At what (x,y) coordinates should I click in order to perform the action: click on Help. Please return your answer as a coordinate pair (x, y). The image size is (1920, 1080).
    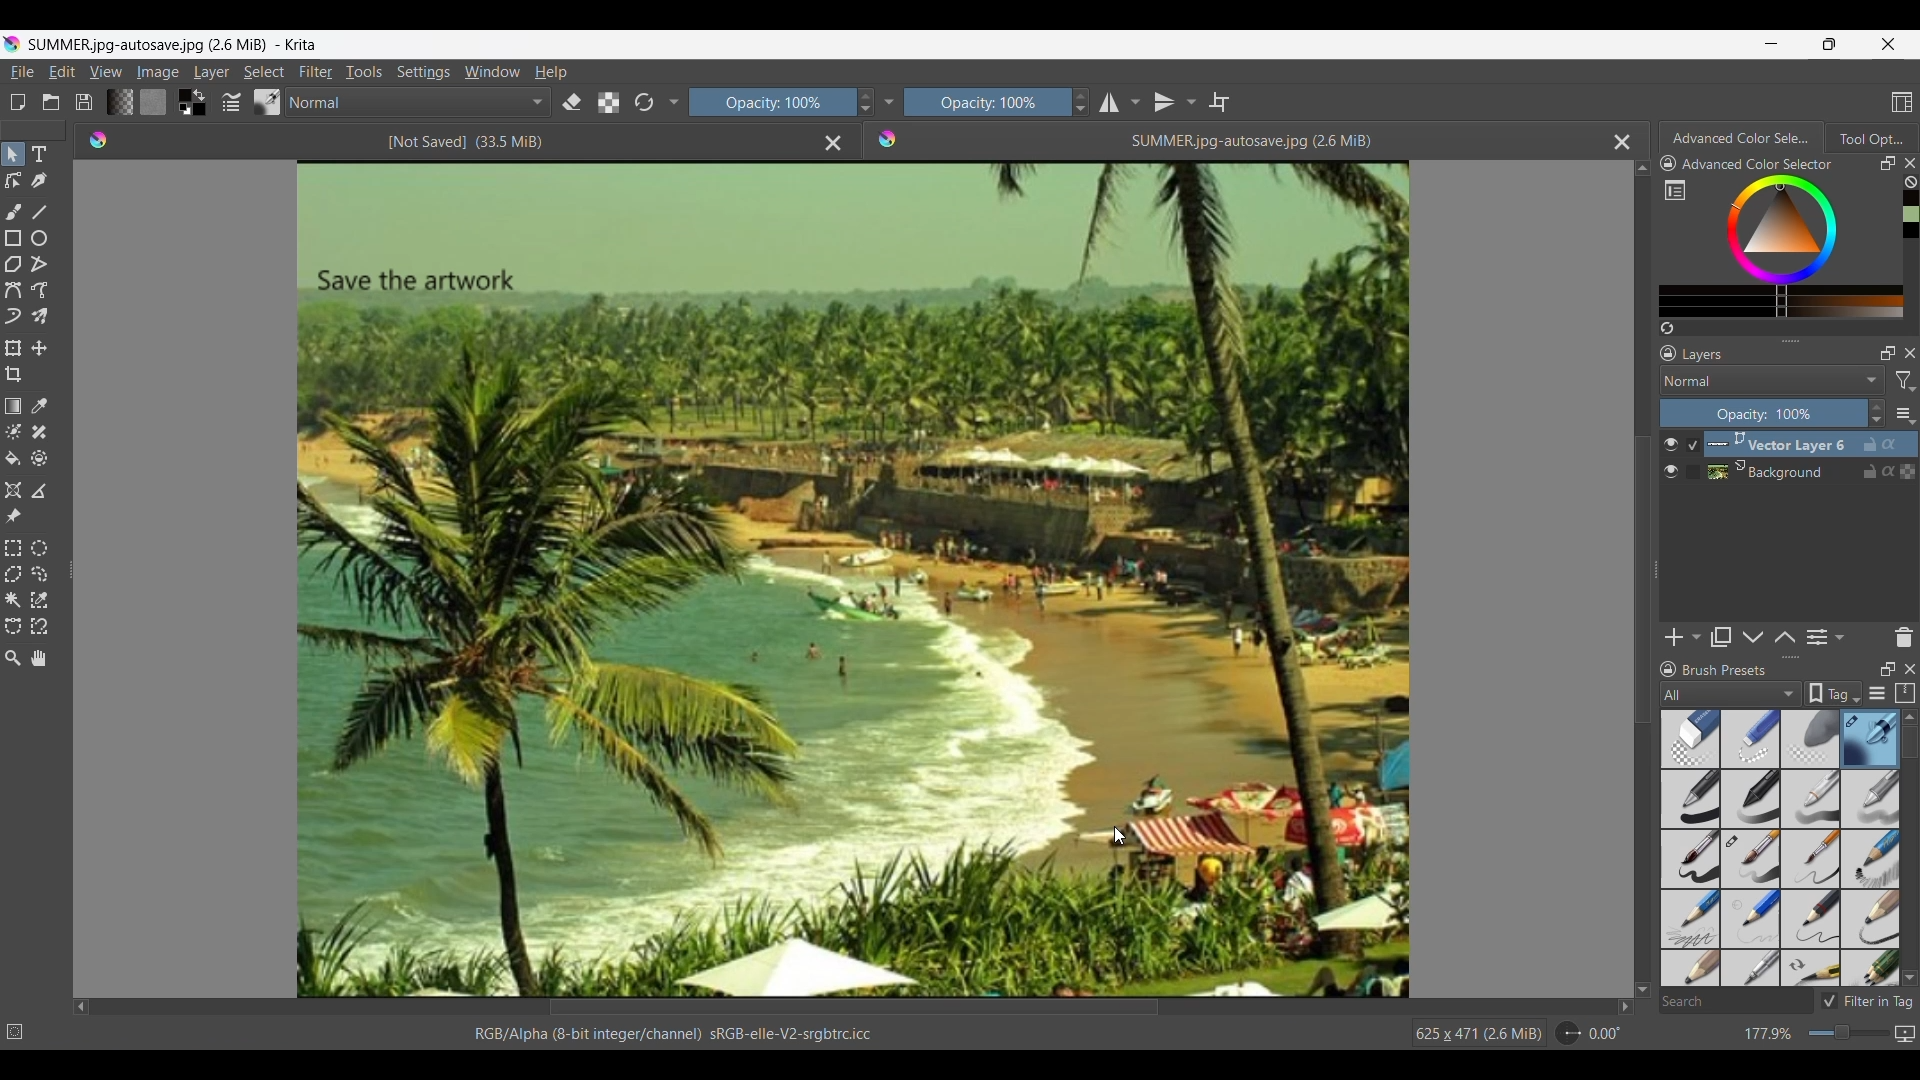
    Looking at the image, I should click on (550, 73).